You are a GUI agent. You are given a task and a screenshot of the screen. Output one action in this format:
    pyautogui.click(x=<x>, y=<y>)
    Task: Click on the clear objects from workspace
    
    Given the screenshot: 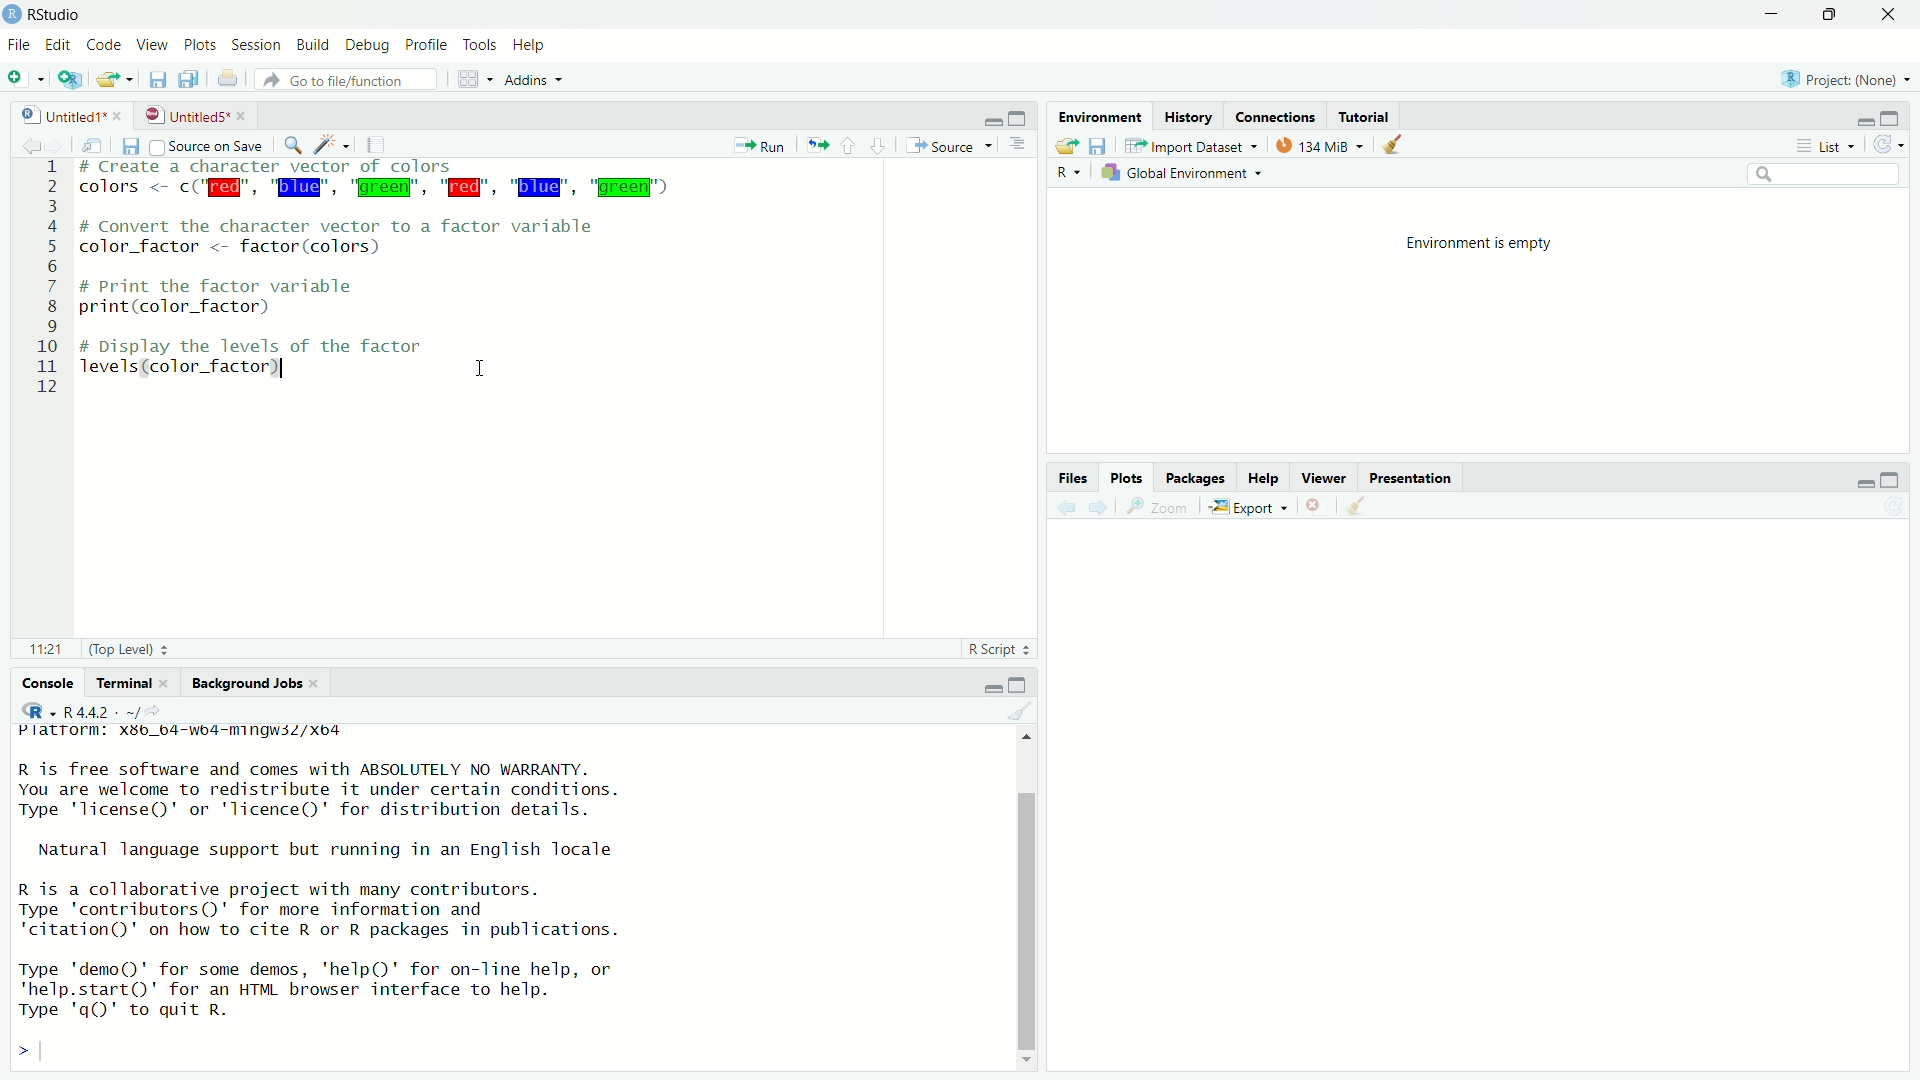 What is the action you would take?
    pyautogui.click(x=1389, y=145)
    